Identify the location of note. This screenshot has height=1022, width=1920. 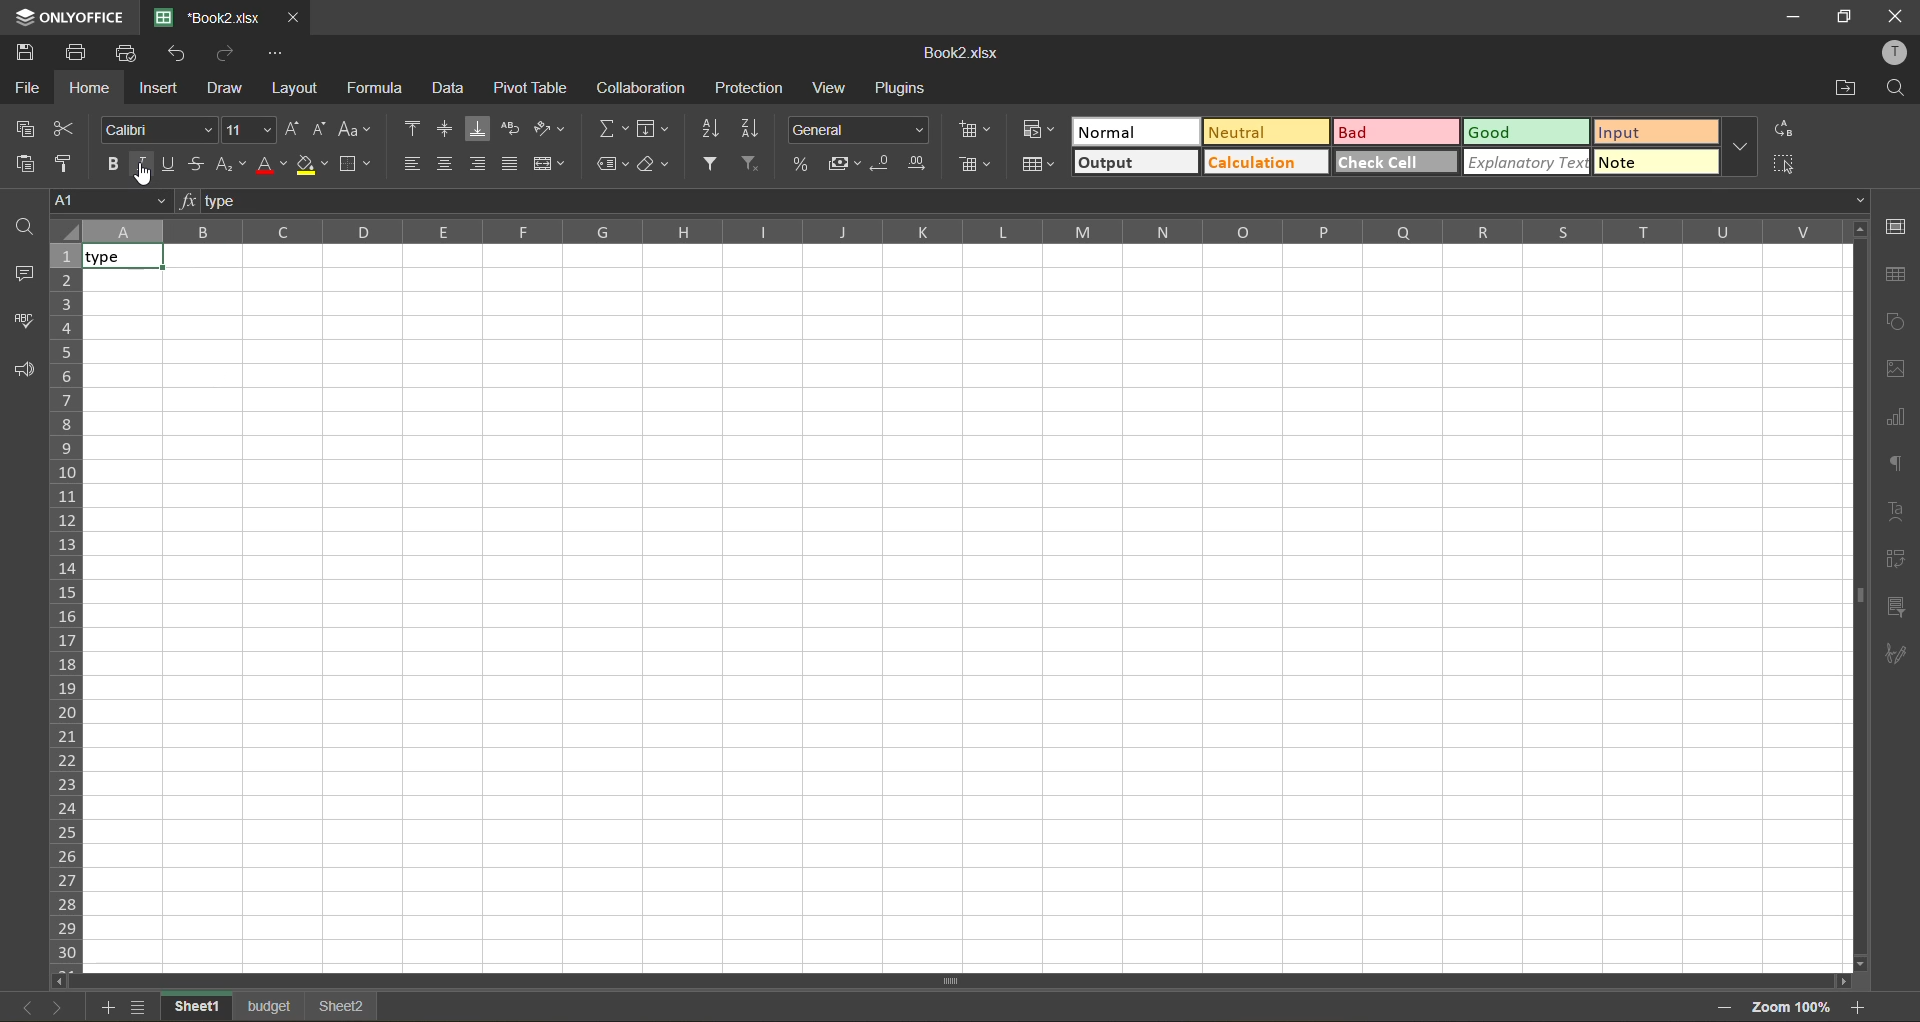
(1656, 165).